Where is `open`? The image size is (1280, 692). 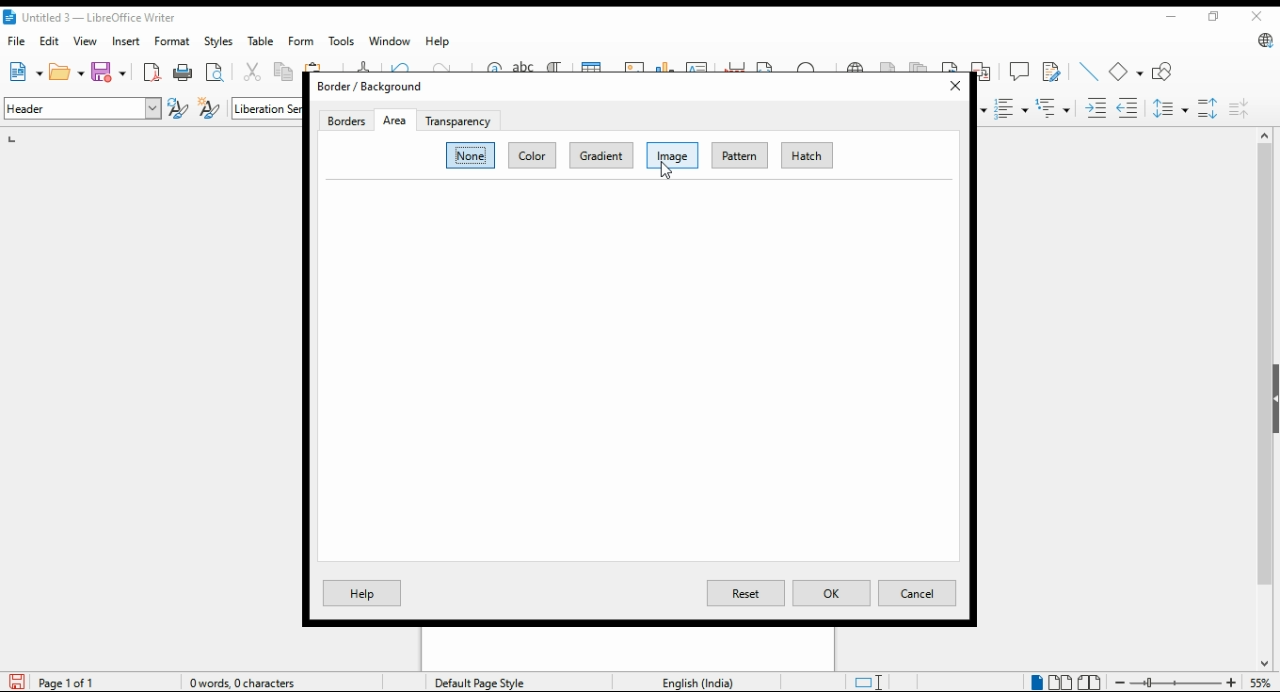 open is located at coordinates (67, 71).